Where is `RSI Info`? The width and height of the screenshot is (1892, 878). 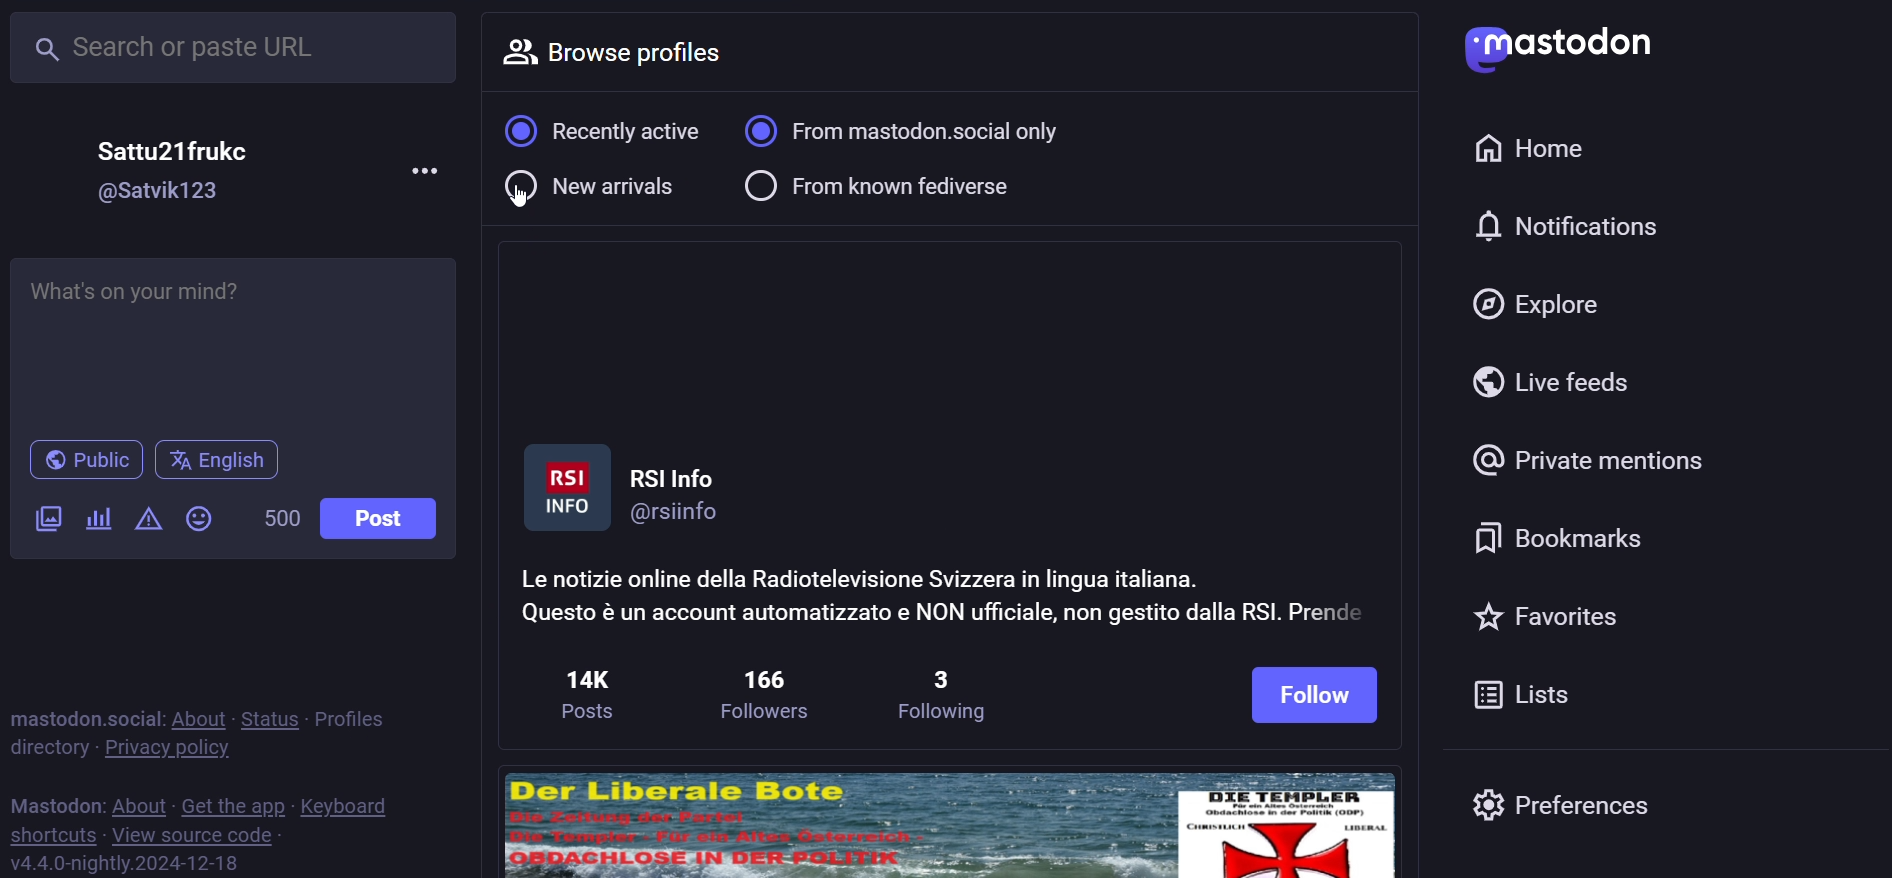
RSI Info is located at coordinates (675, 476).